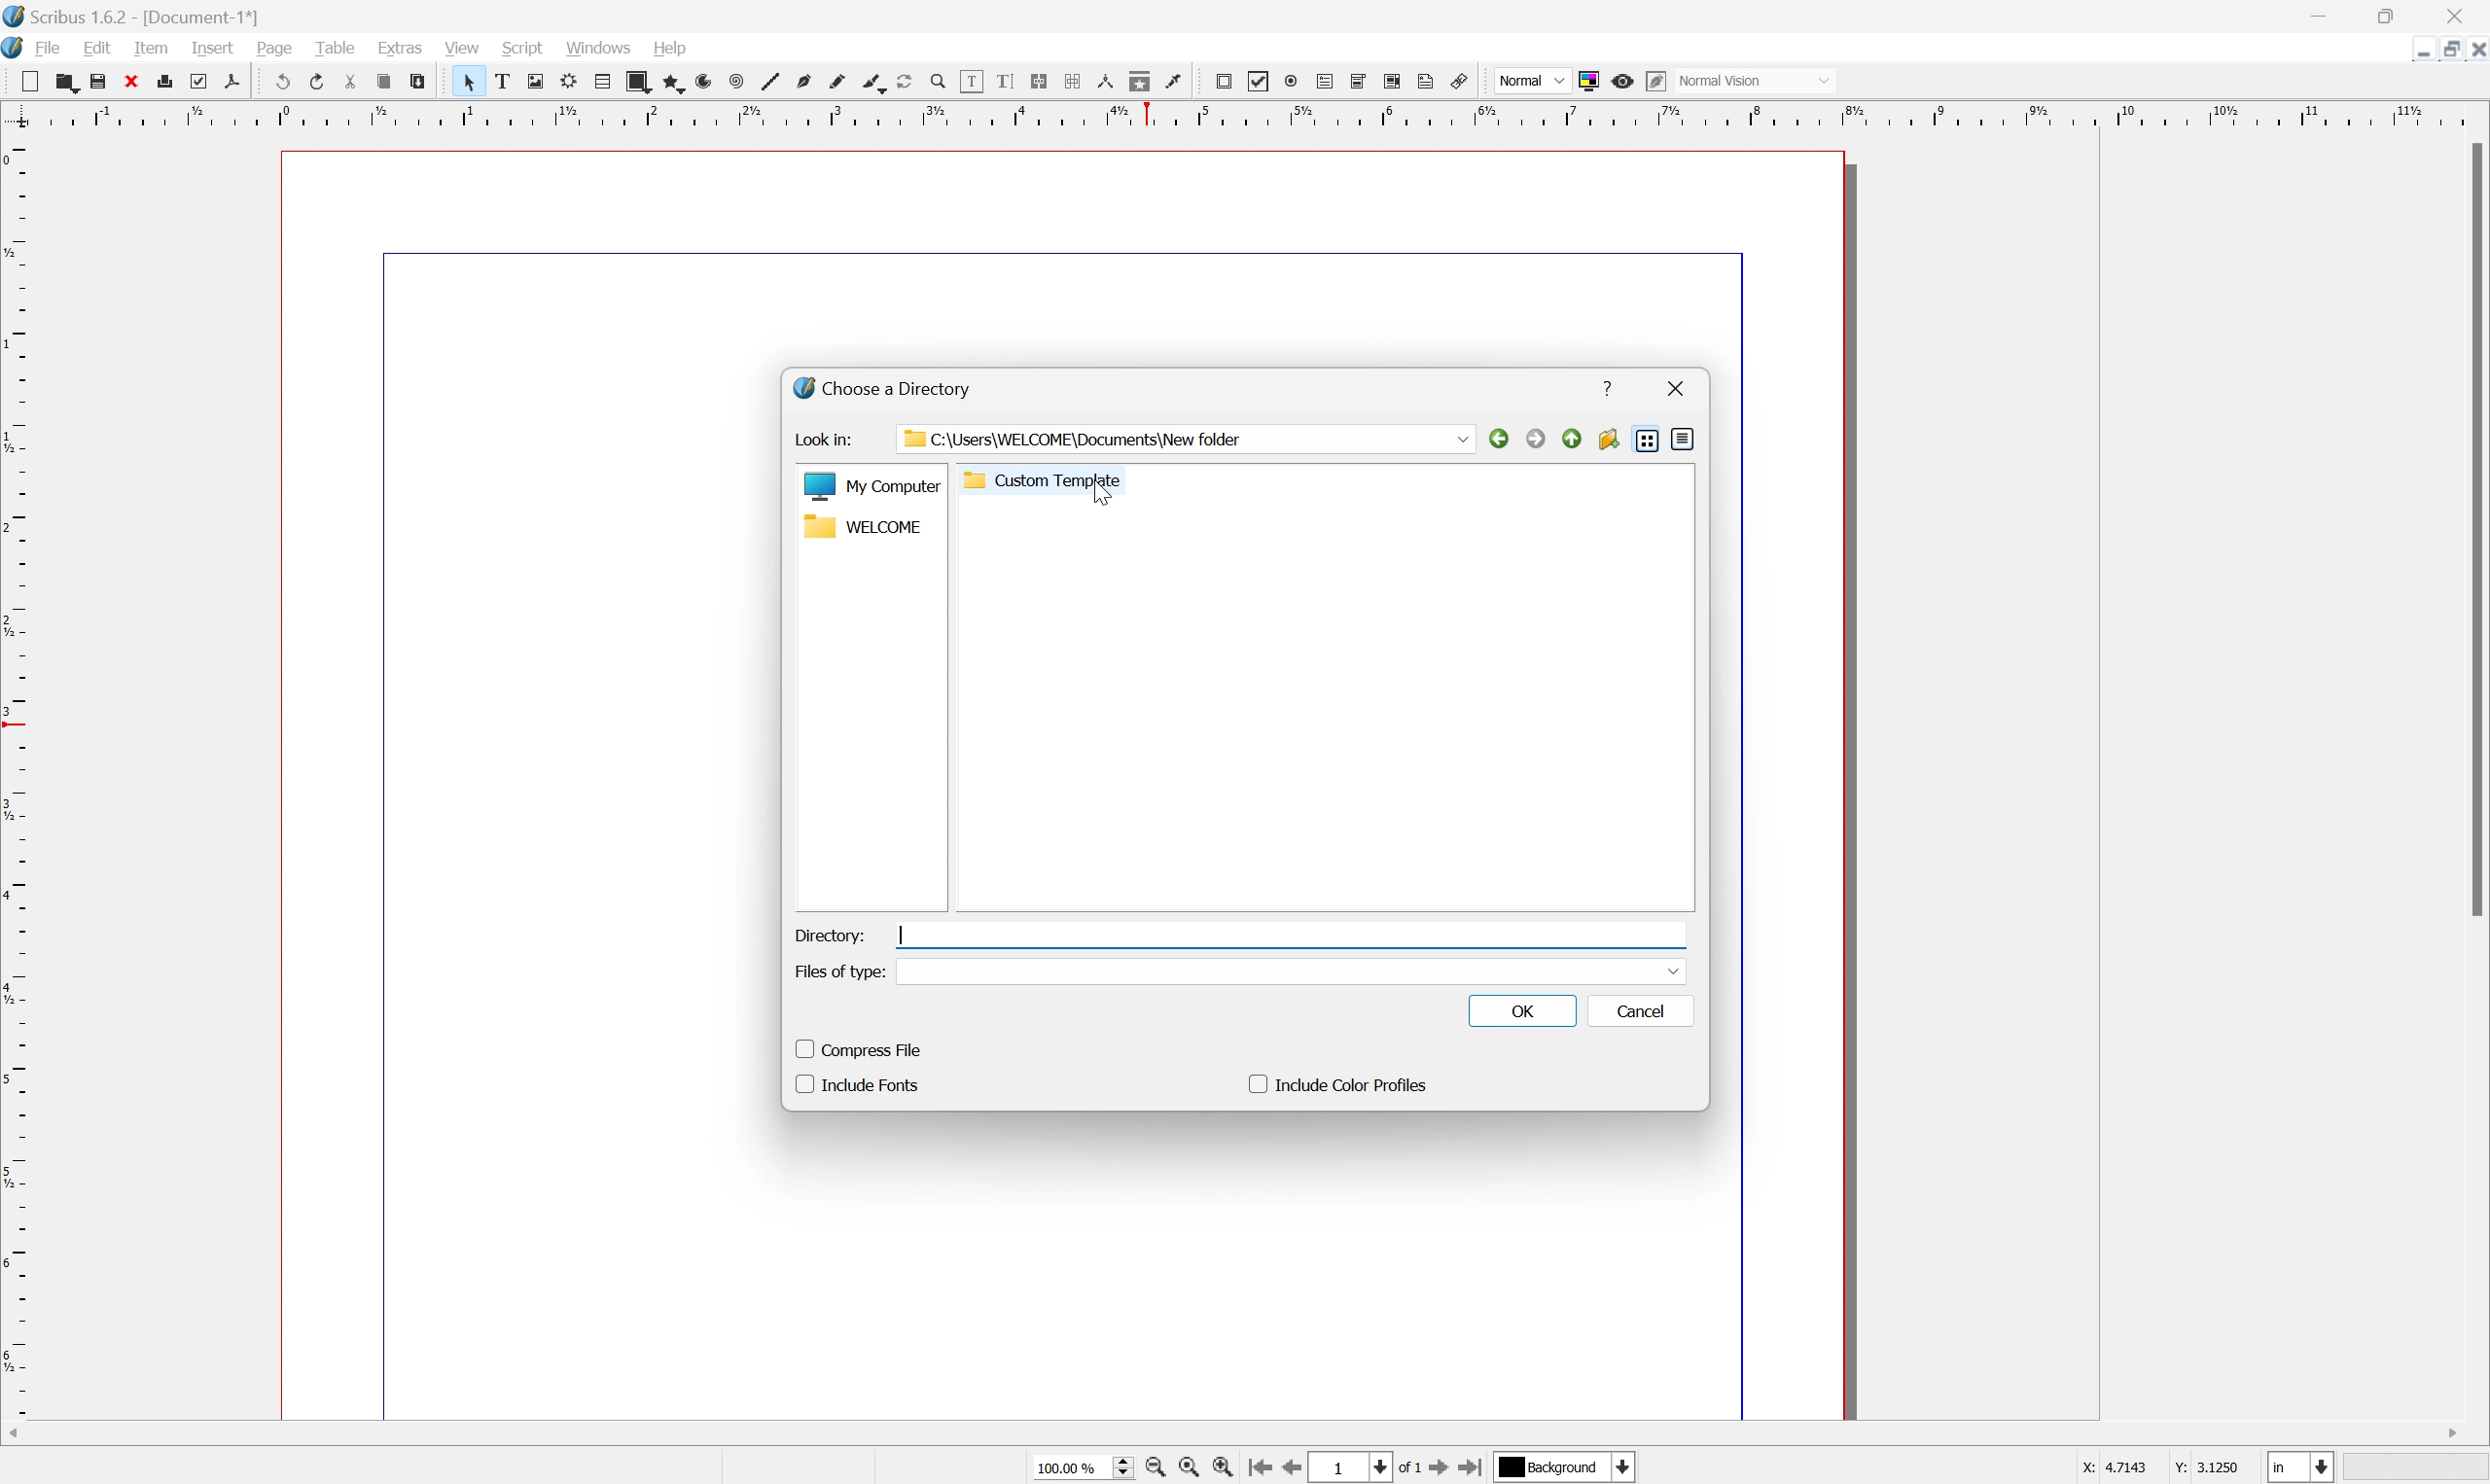 Image resolution: width=2490 pixels, height=1484 pixels. Describe the element at coordinates (313, 80) in the screenshot. I see `redo` at that location.